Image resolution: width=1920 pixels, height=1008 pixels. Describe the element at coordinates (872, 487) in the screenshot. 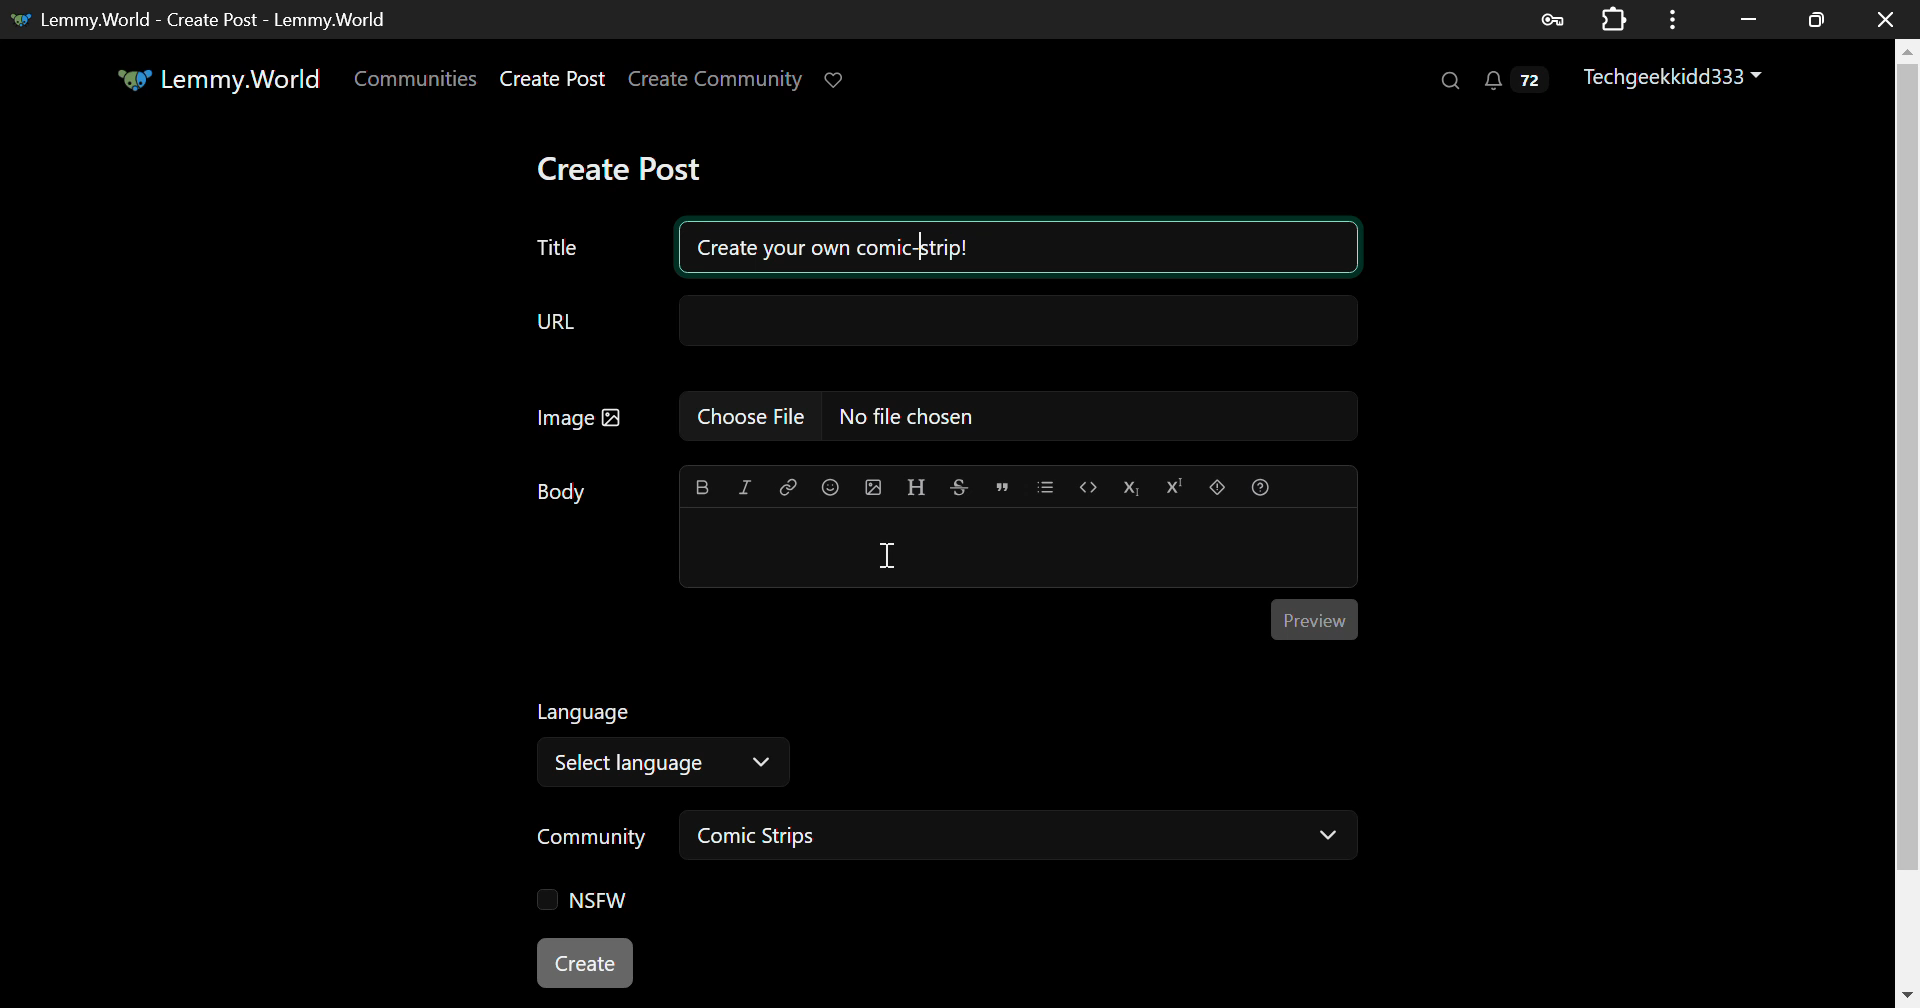

I see `Insert Image` at that location.